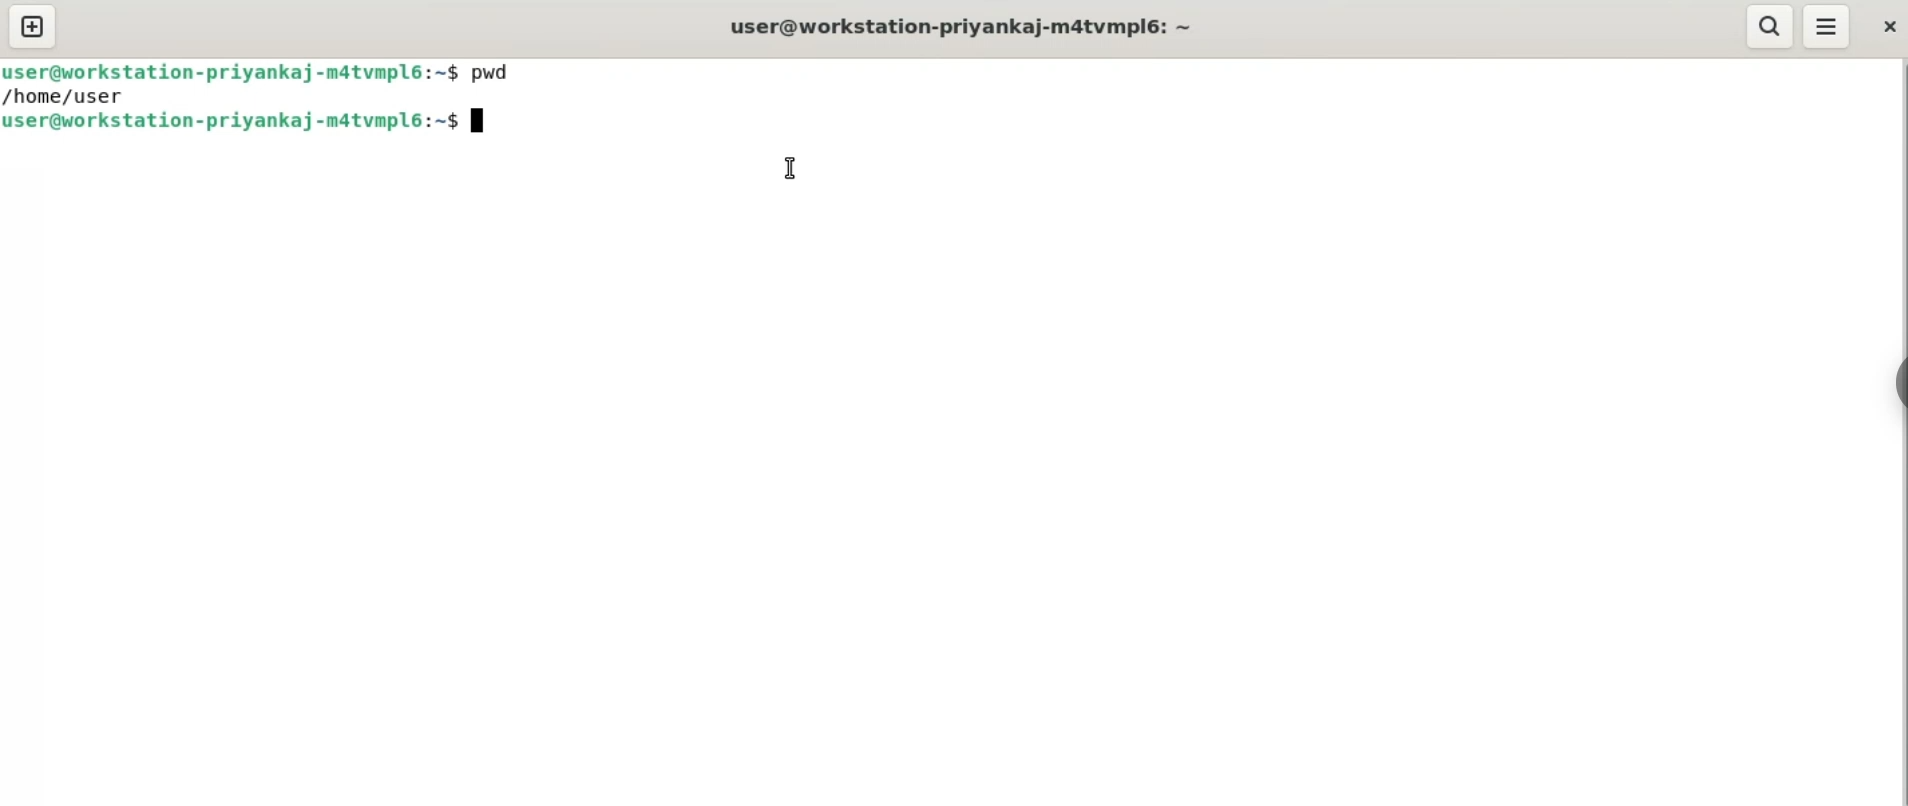 This screenshot has width=1908, height=806. Describe the element at coordinates (961, 28) in the screenshot. I see `user@workstation-priyankaj-m4tvmplé: ~` at that location.